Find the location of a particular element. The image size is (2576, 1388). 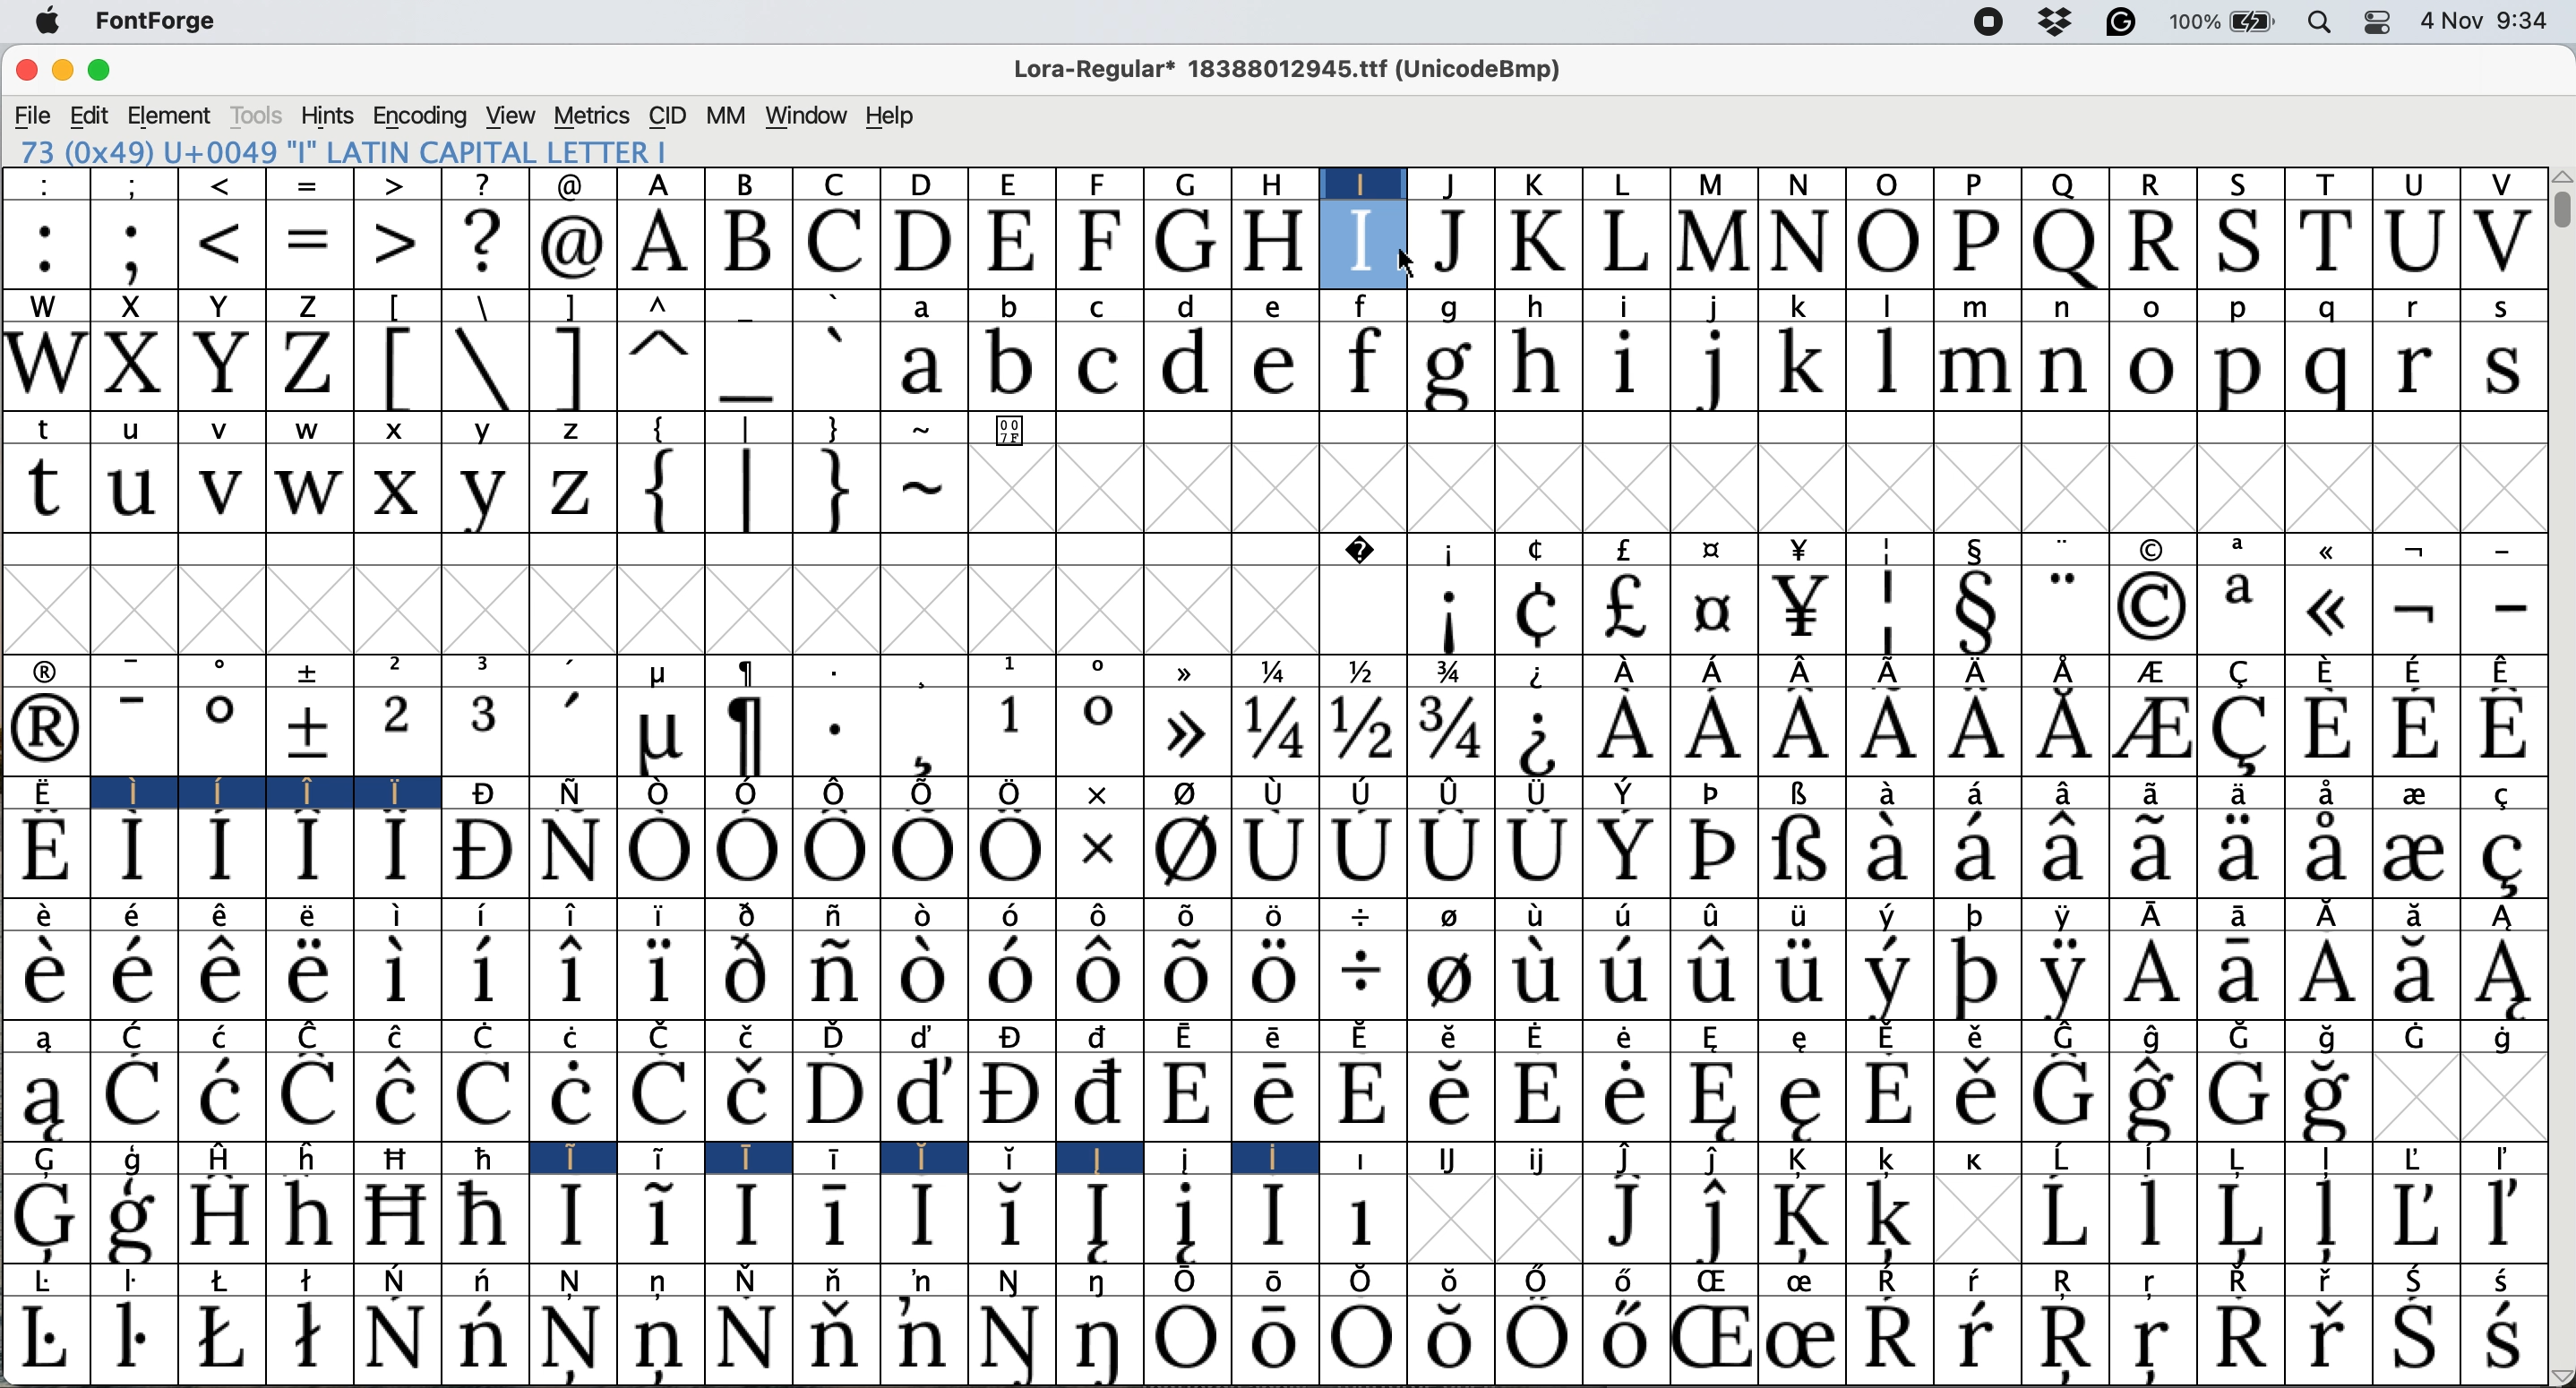

u is located at coordinates (133, 432).